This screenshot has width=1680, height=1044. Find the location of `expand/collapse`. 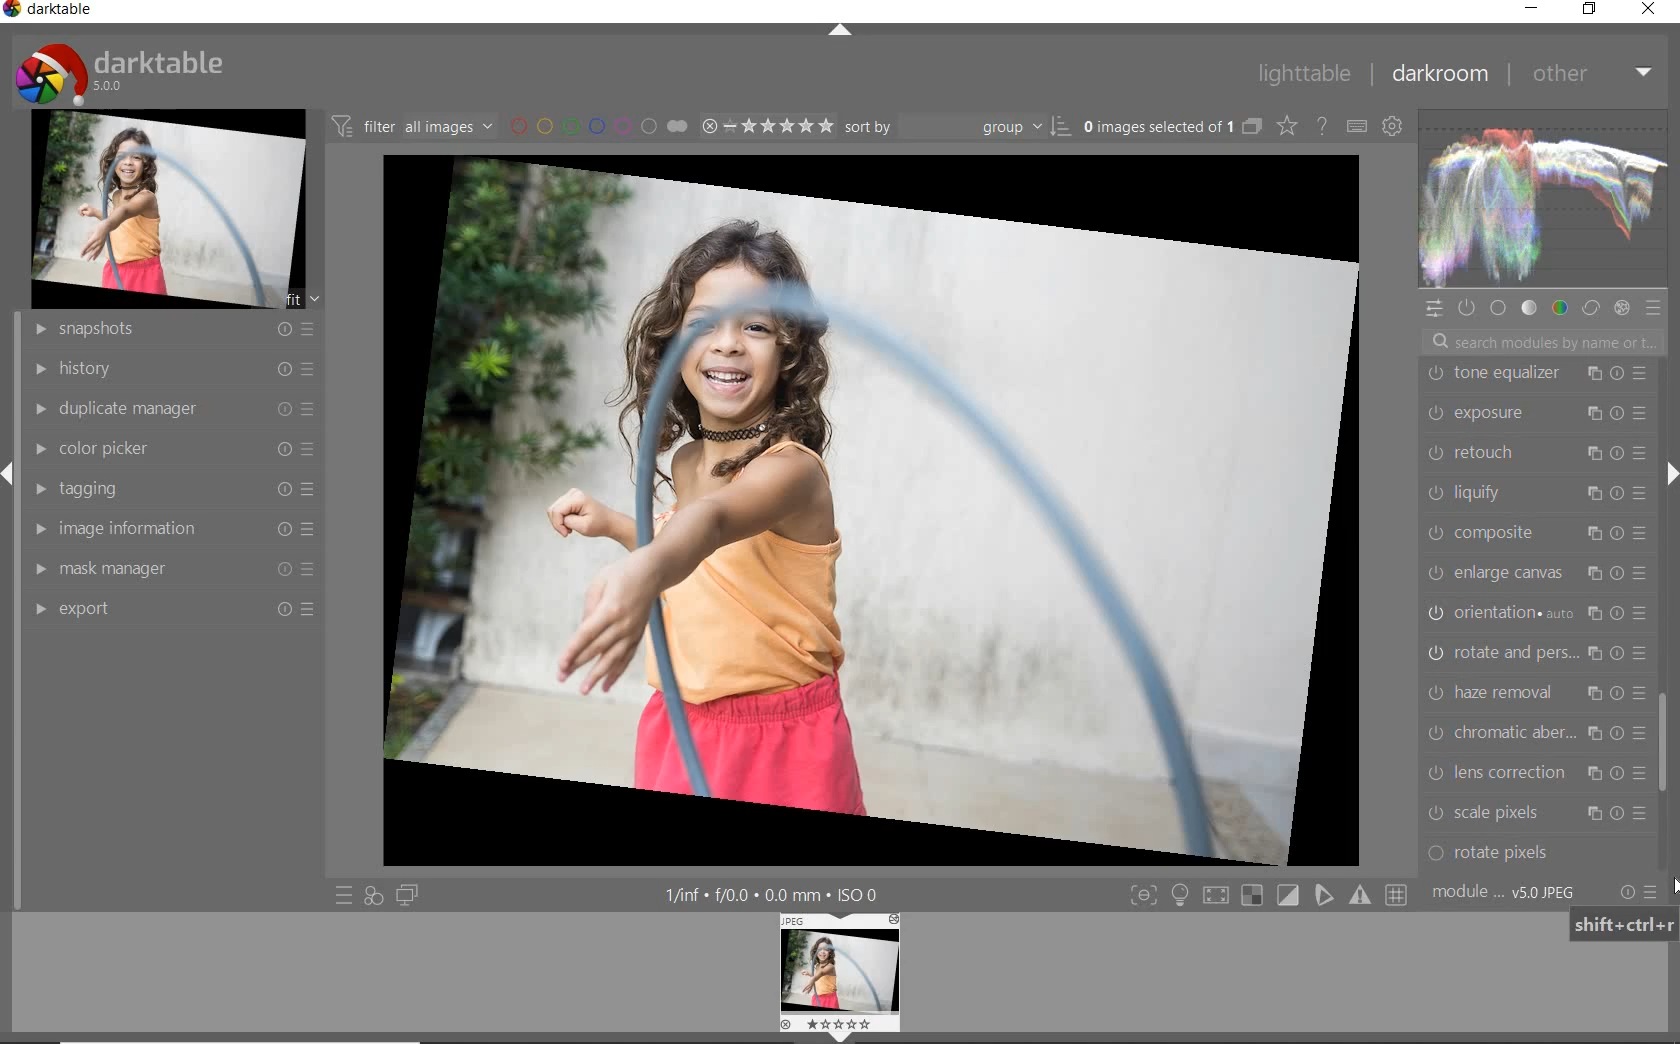

expand/collapse is located at coordinates (1672, 475).